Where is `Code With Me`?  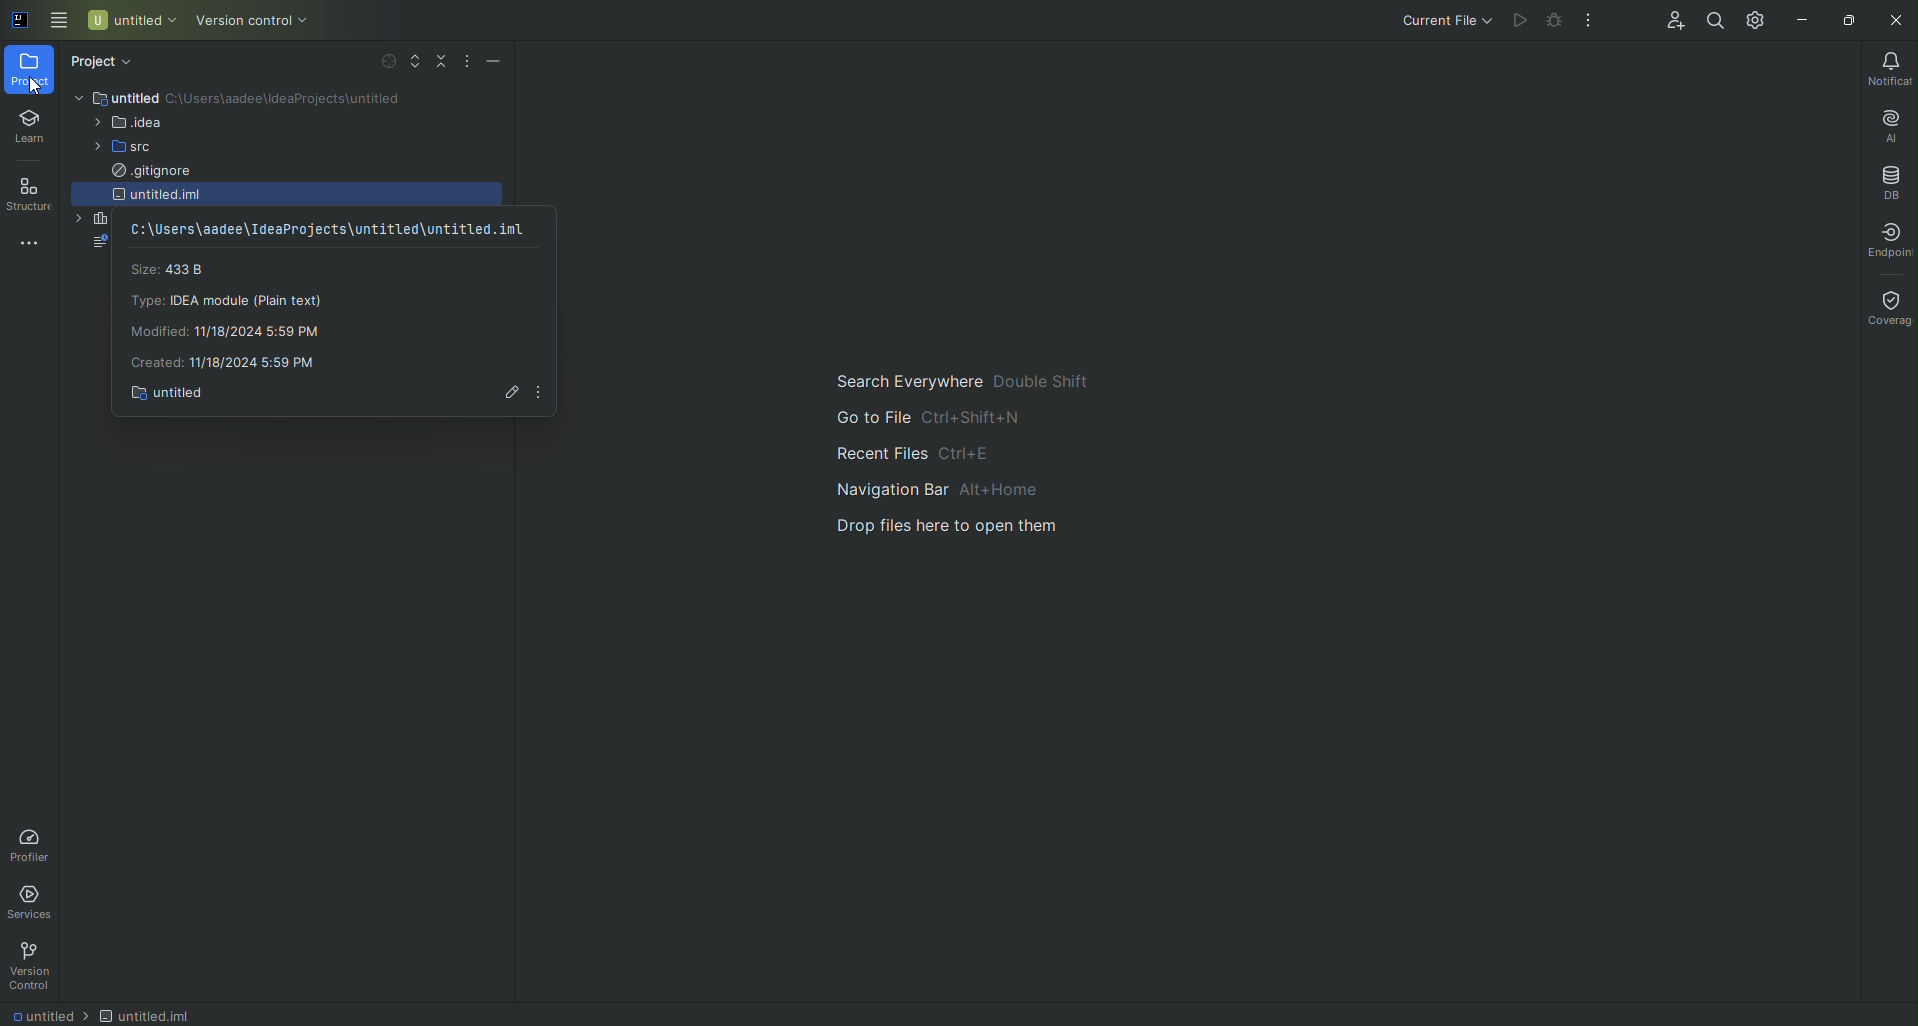
Code With Me is located at coordinates (1671, 23).